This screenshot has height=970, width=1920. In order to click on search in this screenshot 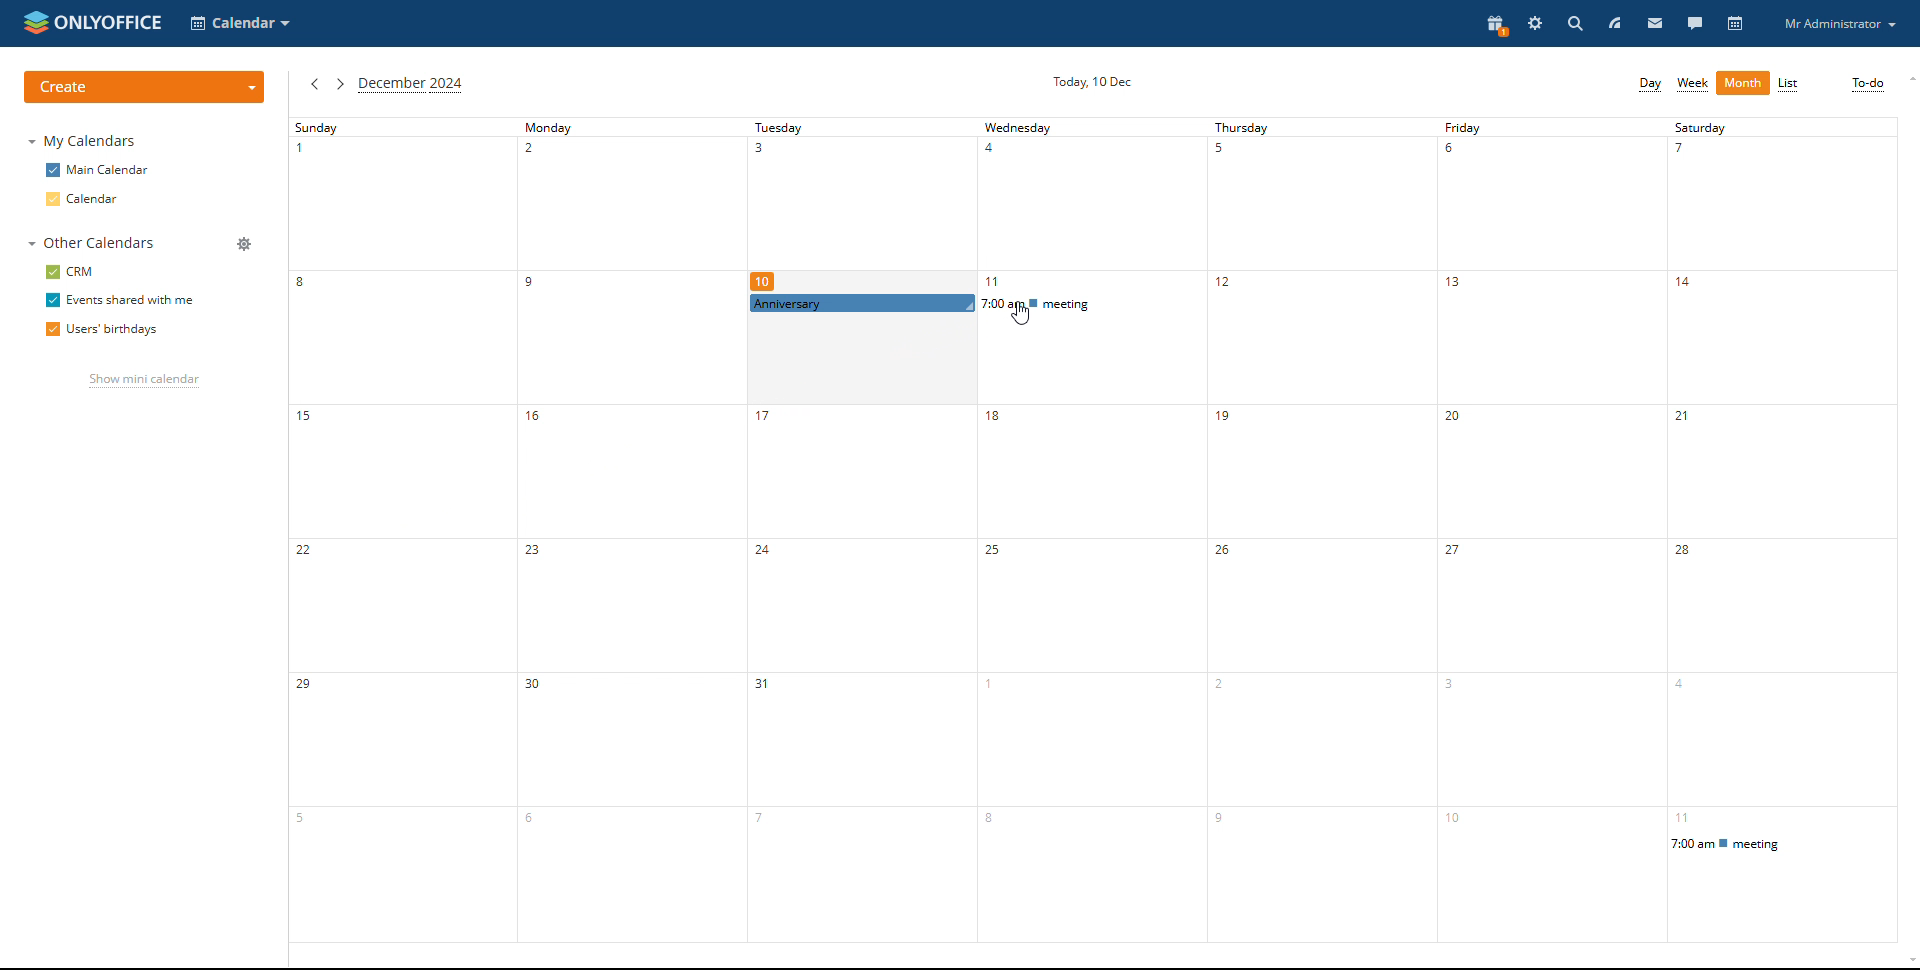, I will do `click(1574, 24)`.